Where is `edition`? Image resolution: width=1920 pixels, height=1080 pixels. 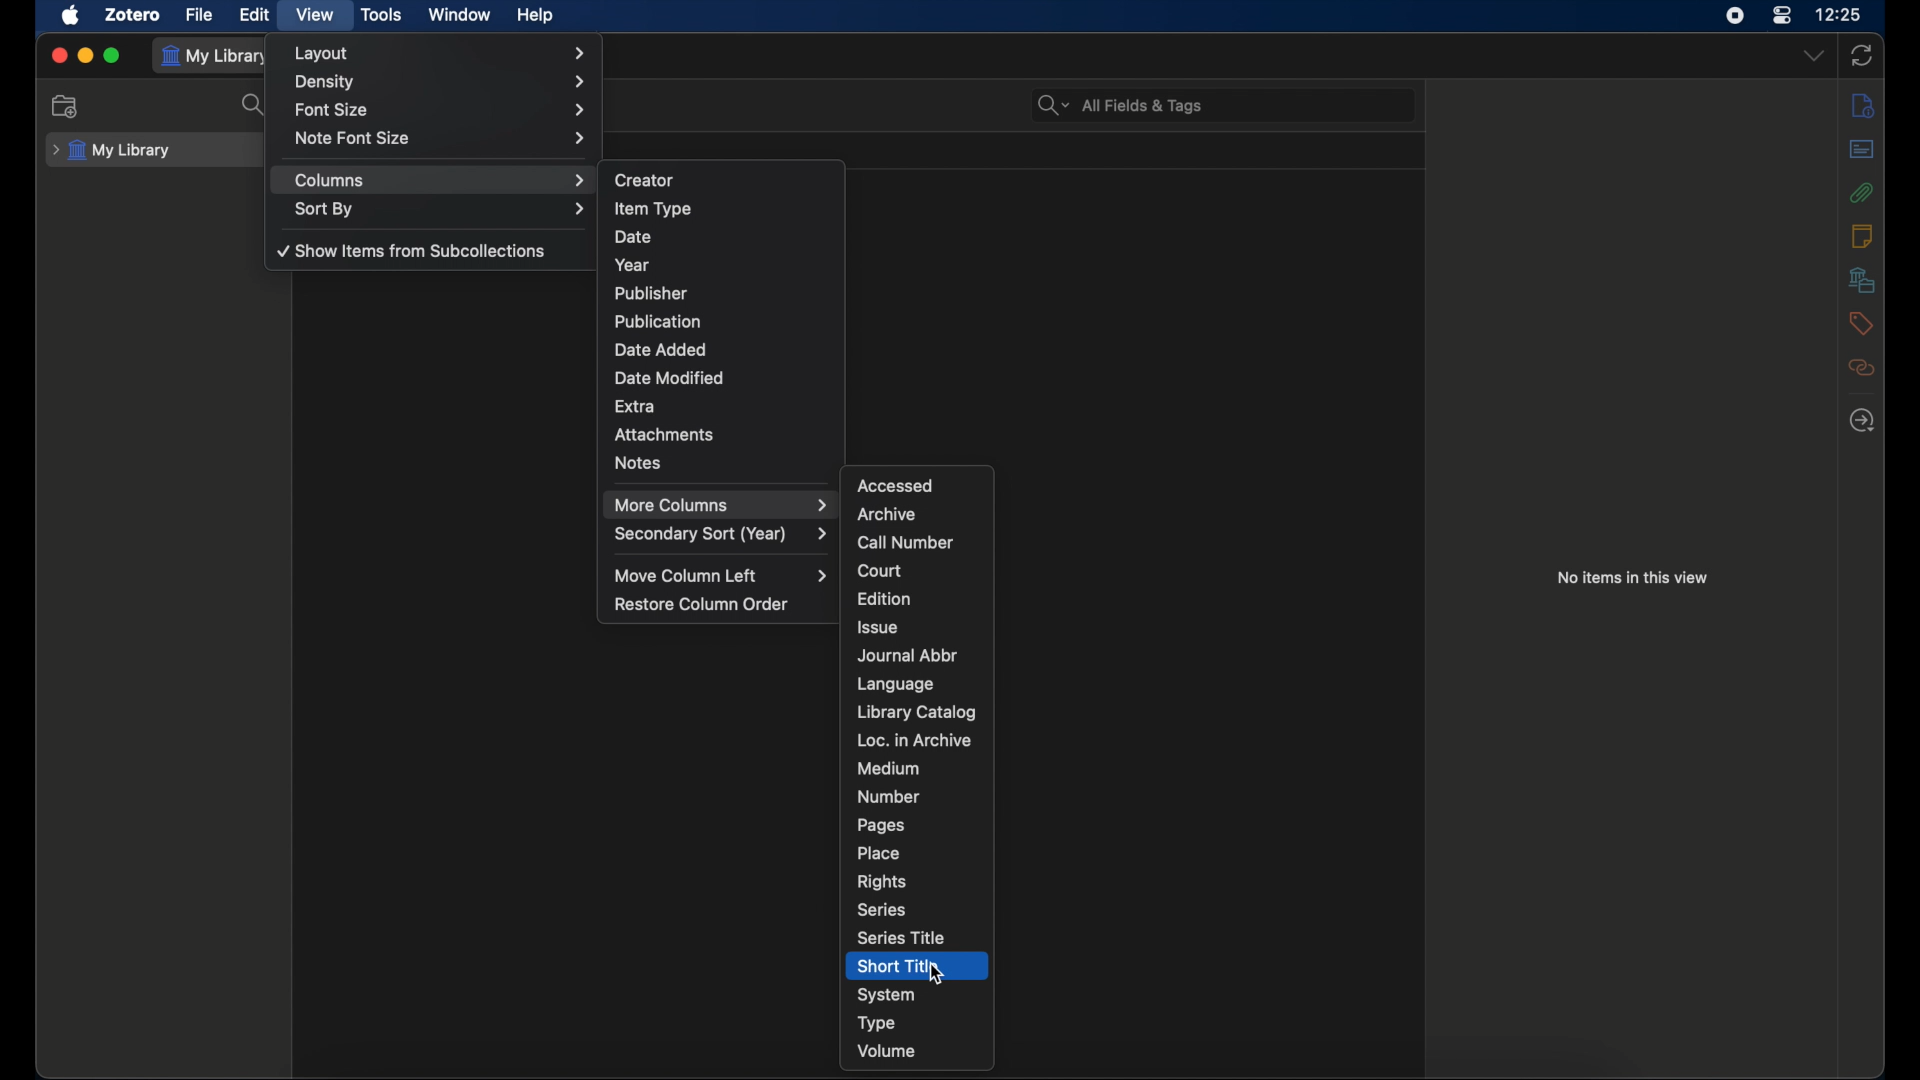 edition is located at coordinates (887, 599).